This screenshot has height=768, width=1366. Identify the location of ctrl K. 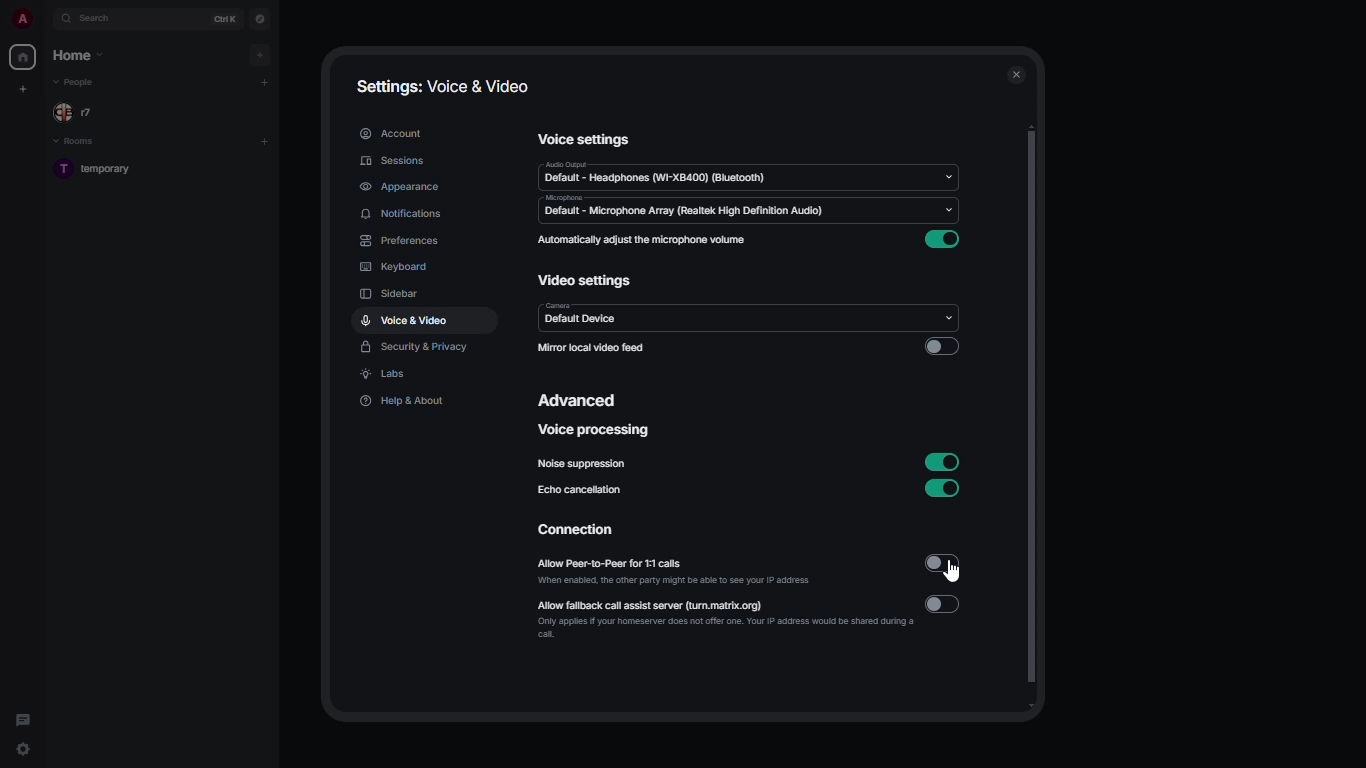
(225, 19).